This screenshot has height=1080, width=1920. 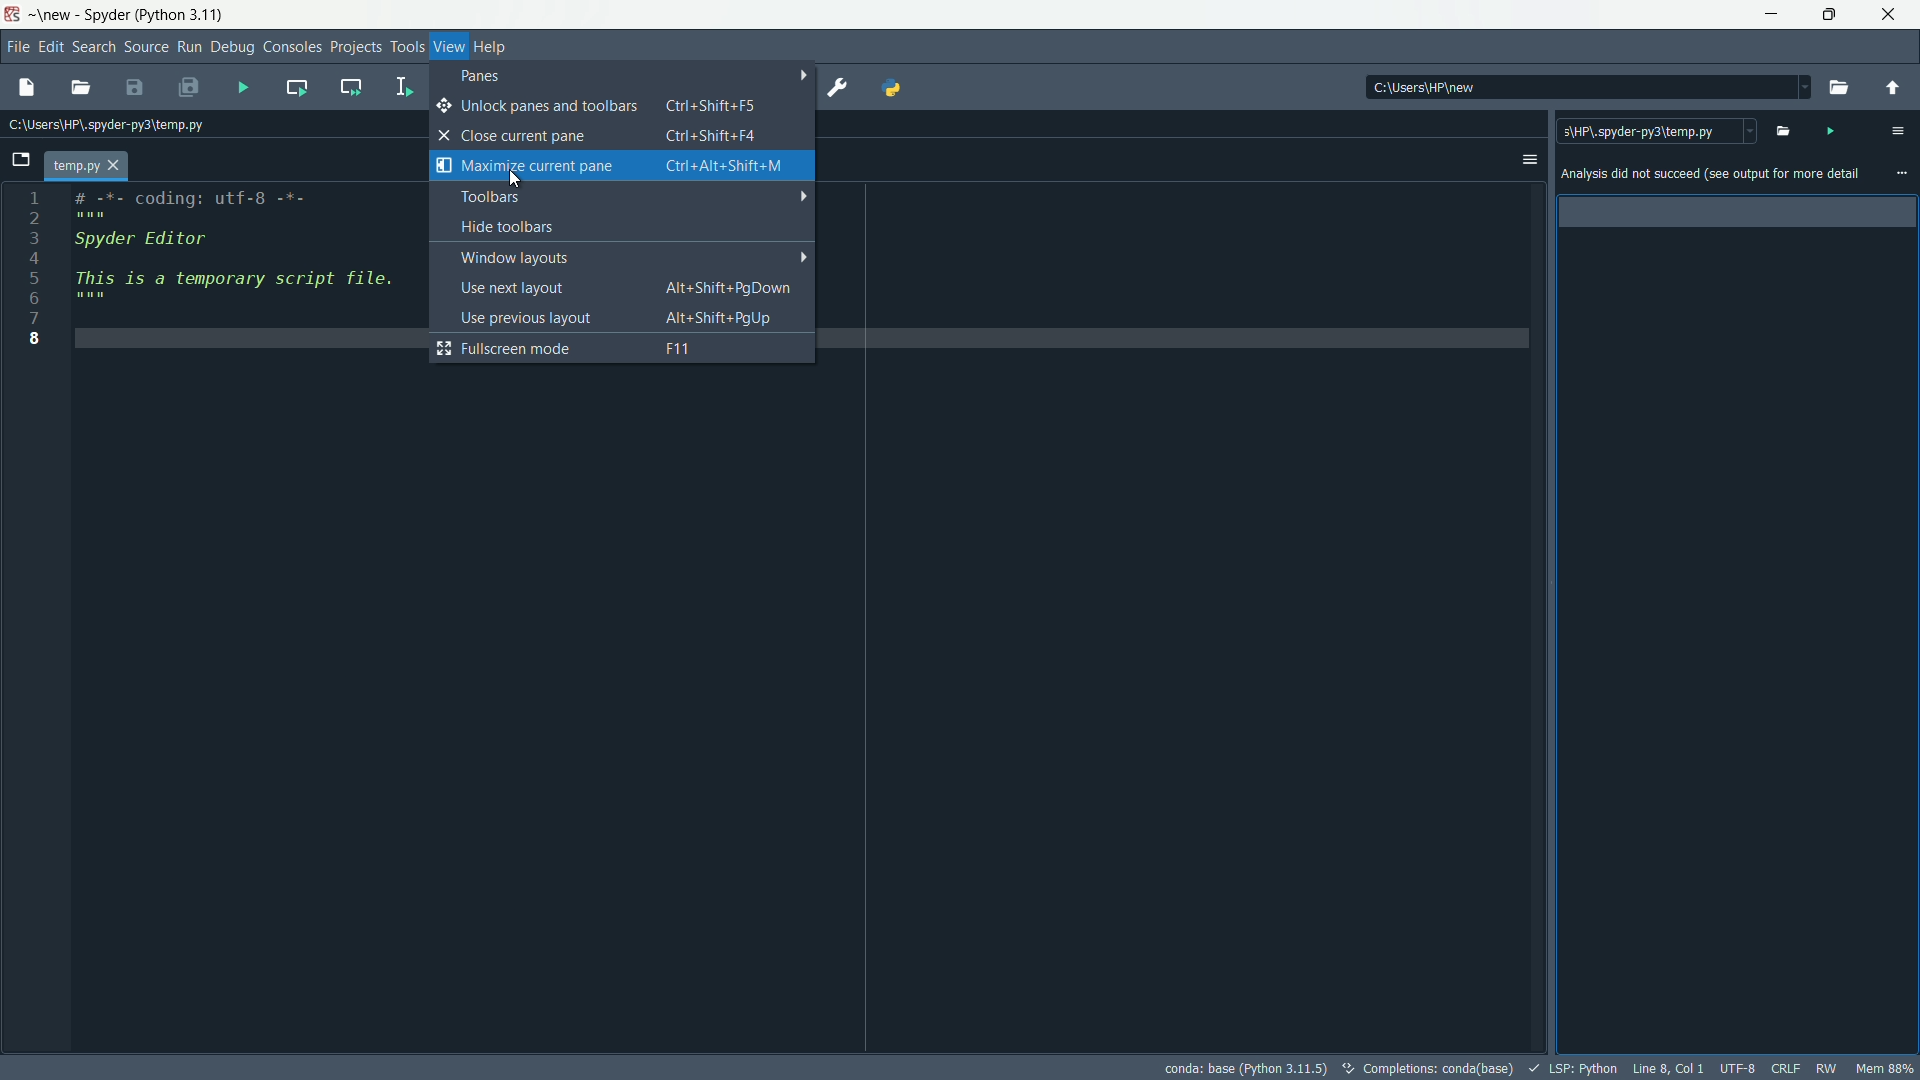 What do you see at coordinates (1900, 88) in the screenshot?
I see `parent directory` at bounding box center [1900, 88].